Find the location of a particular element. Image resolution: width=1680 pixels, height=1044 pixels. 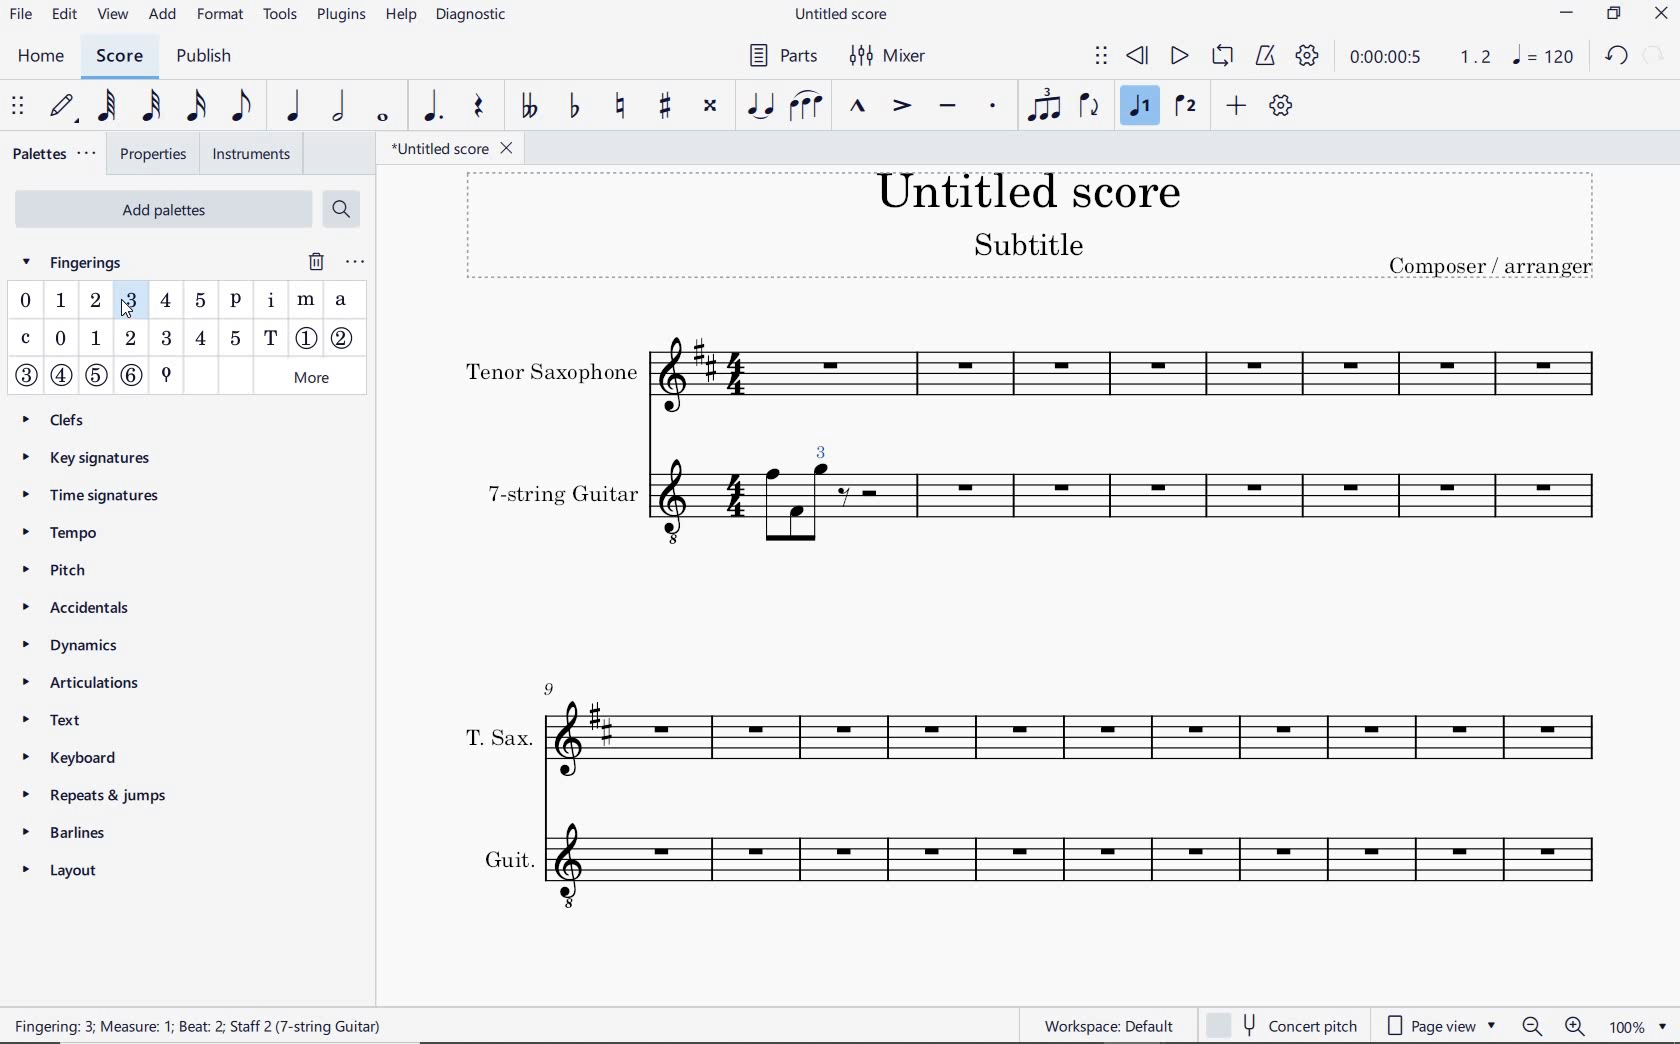

CLEFS is located at coordinates (62, 418).